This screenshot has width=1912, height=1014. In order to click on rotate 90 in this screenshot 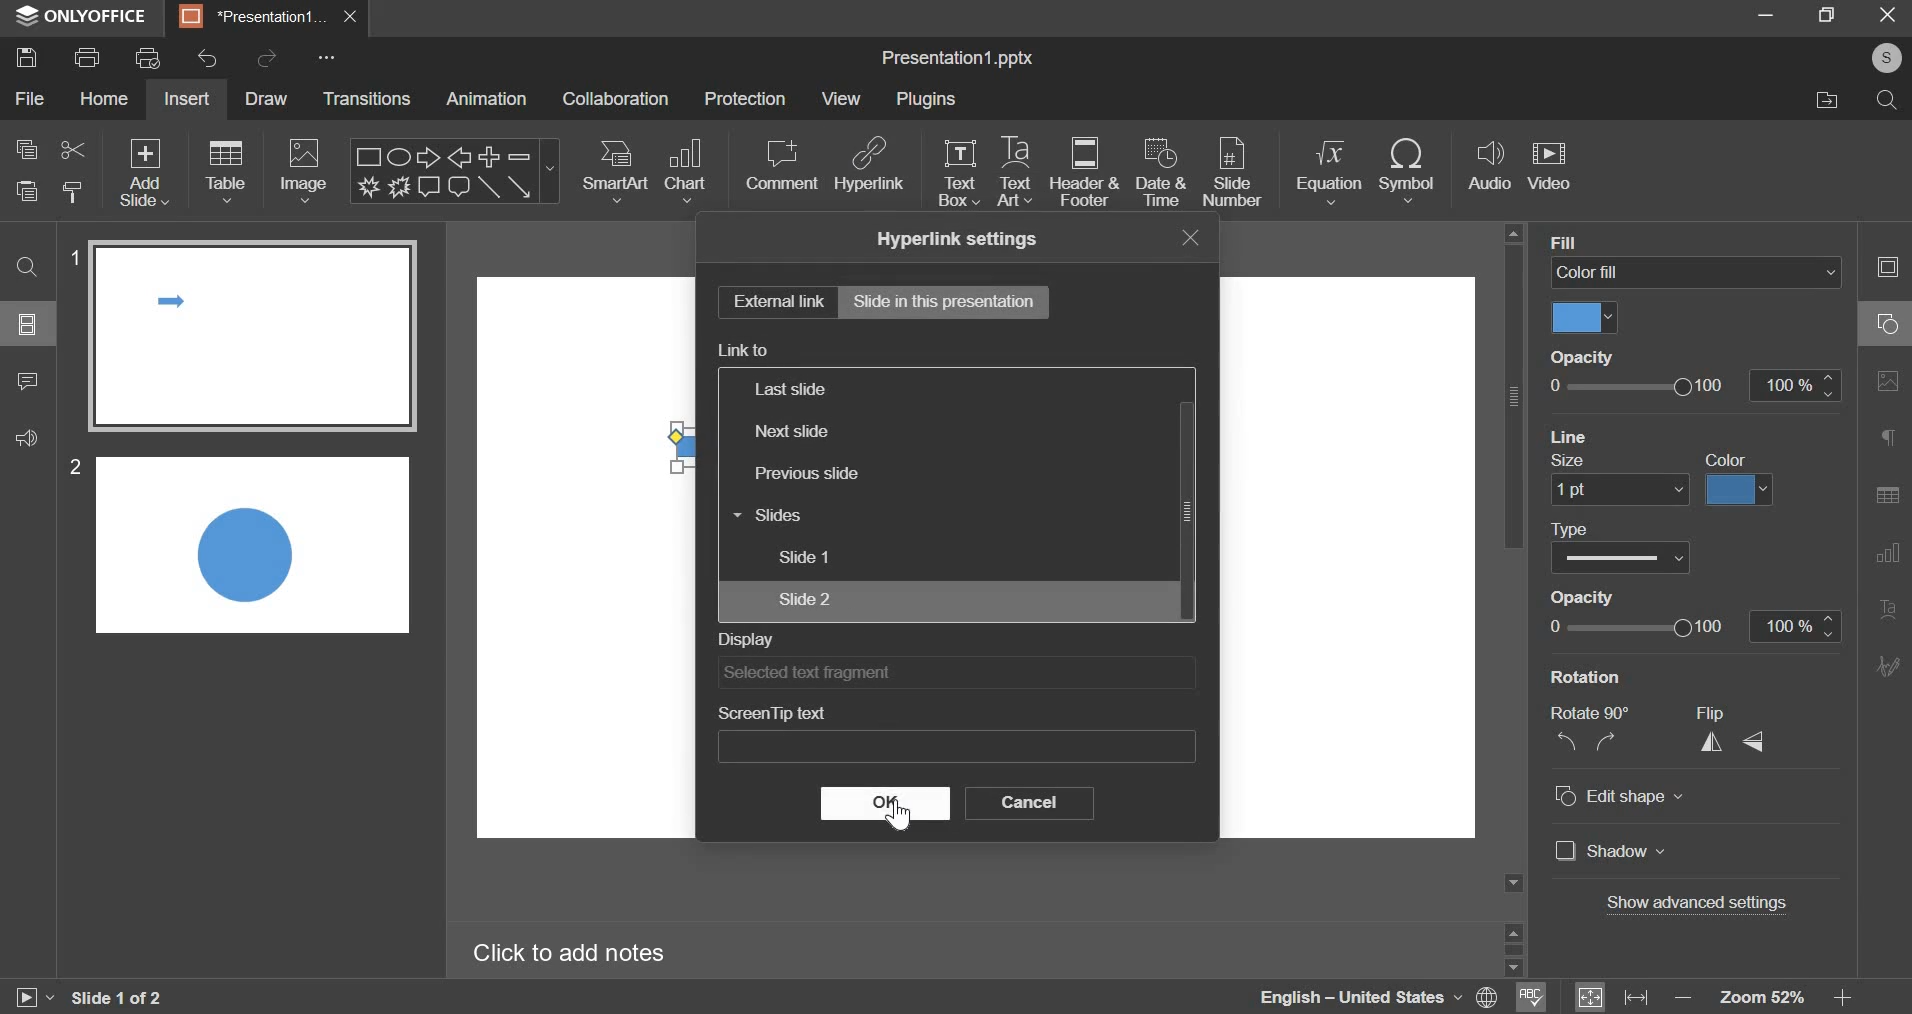, I will do `click(1590, 712)`.